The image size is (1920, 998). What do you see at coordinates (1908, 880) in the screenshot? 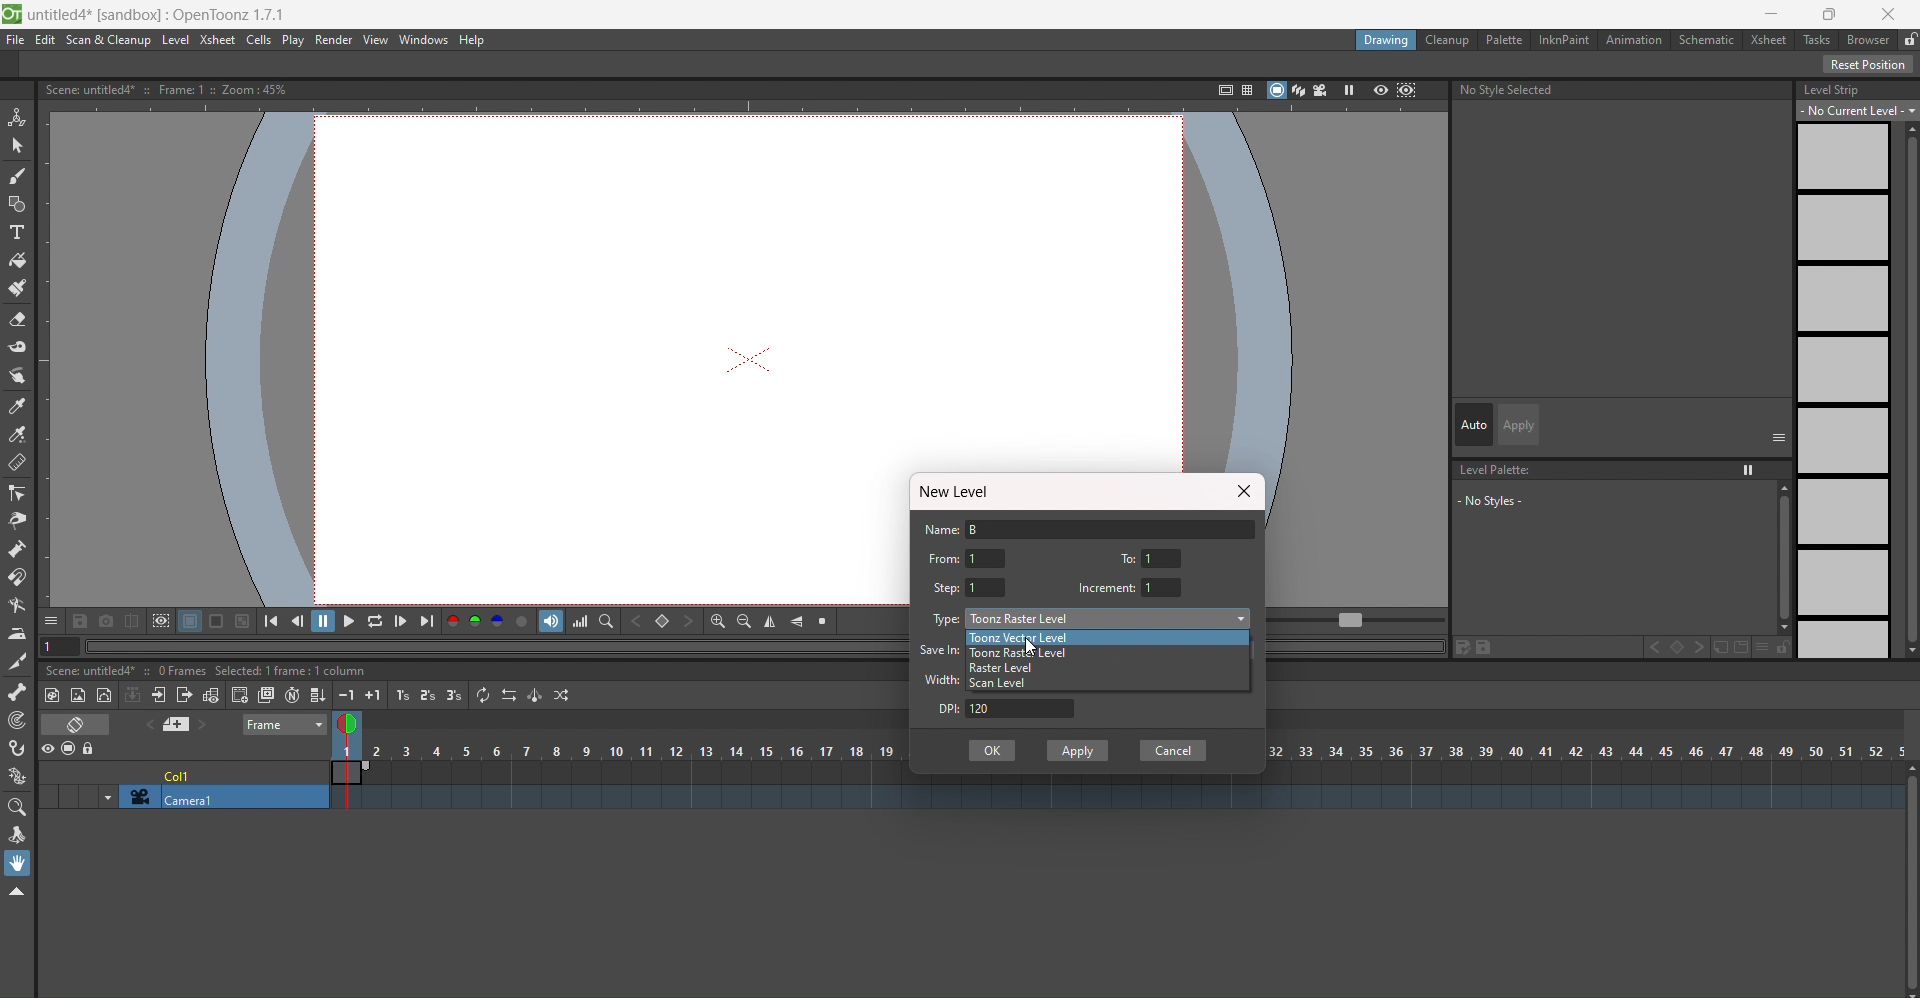
I see `Scroll bar` at bounding box center [1908, 880].